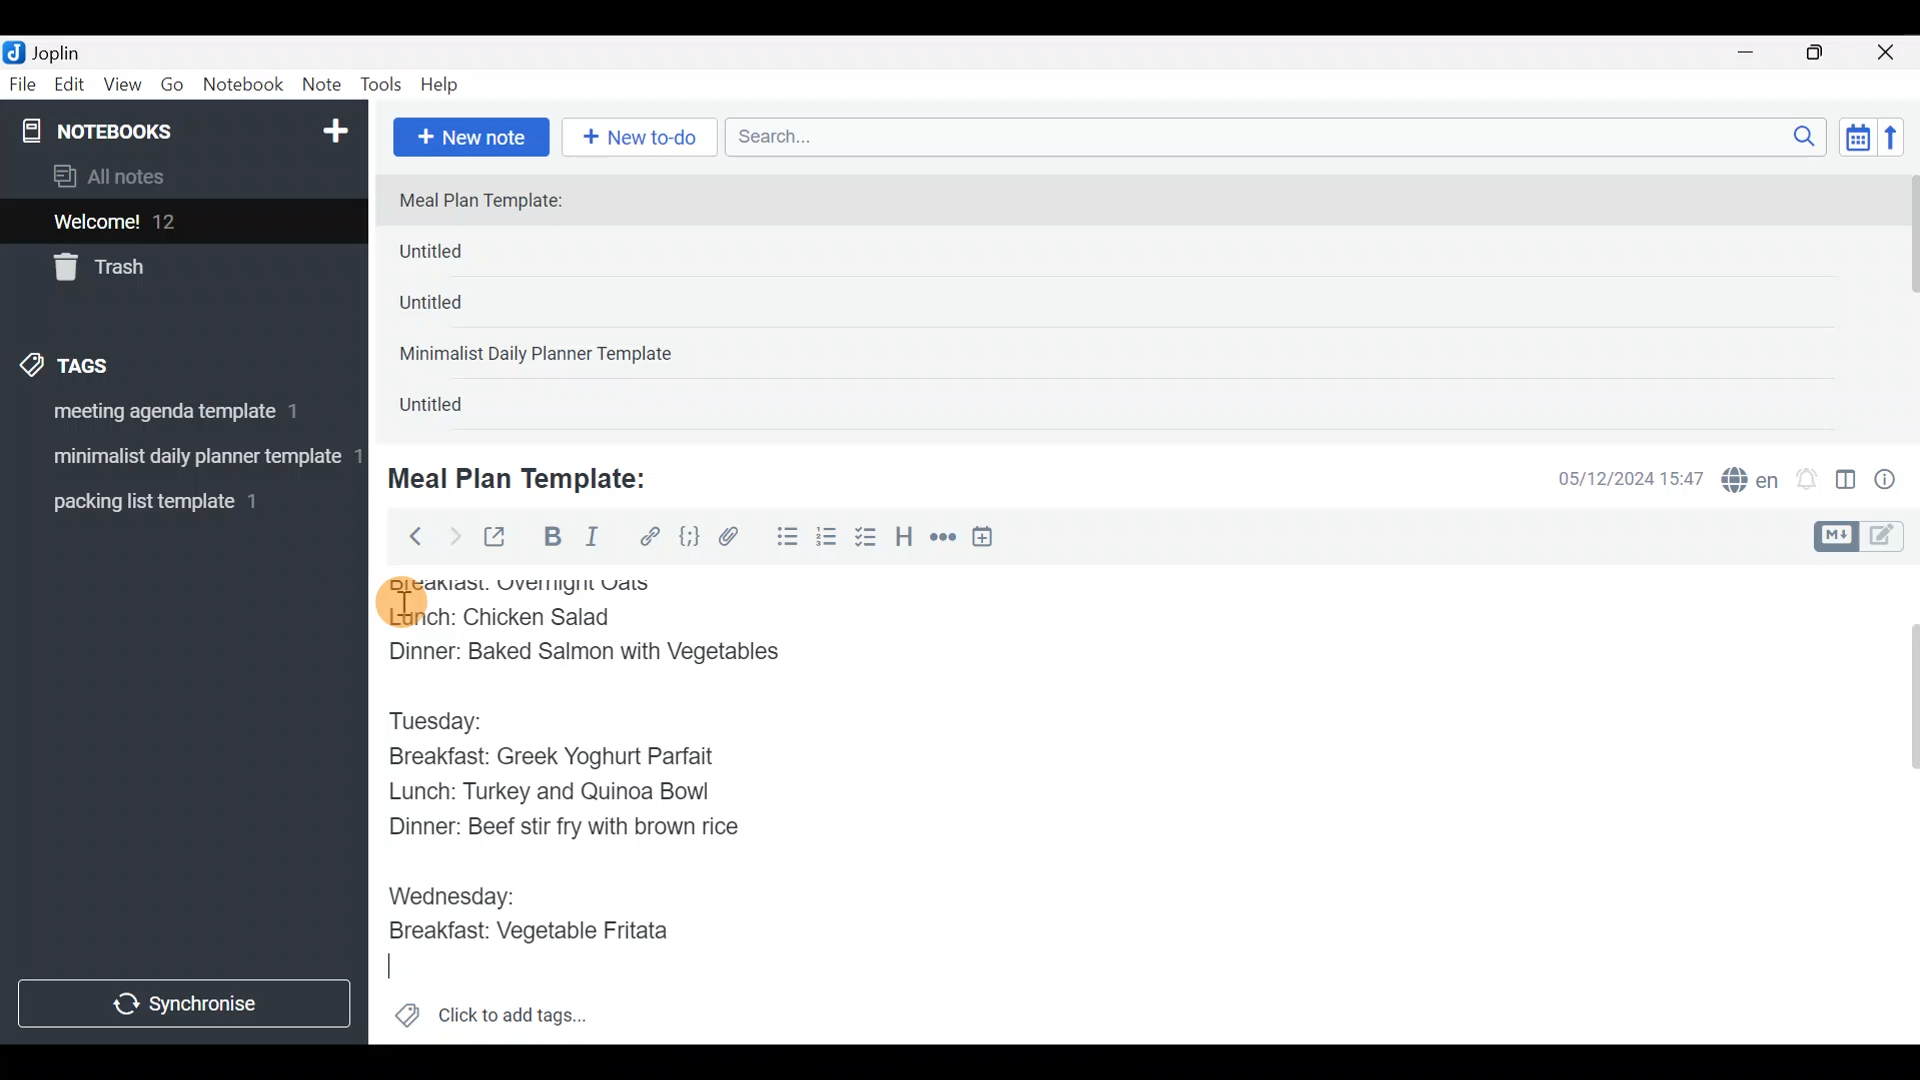 The image size is (1920, 1080). I want to click on New, so click(334, 127).